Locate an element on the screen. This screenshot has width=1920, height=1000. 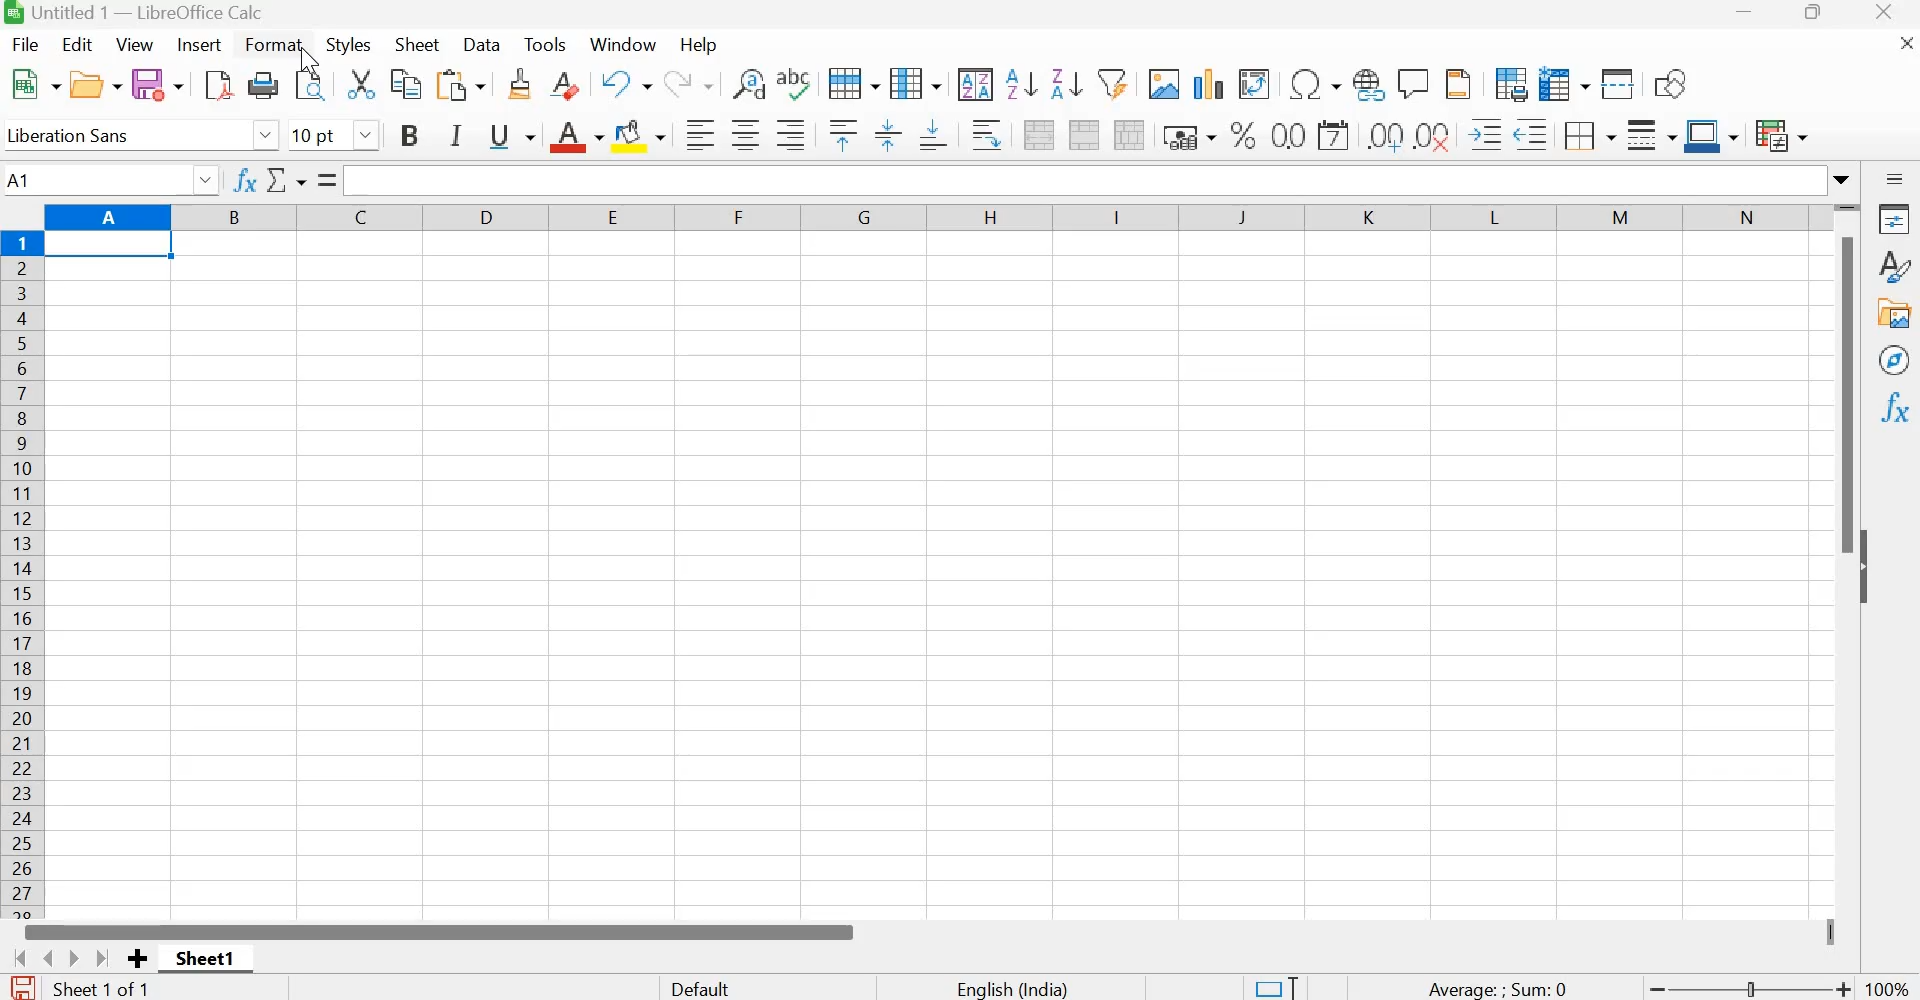
English(India) is located at coordinates (1012, 988).